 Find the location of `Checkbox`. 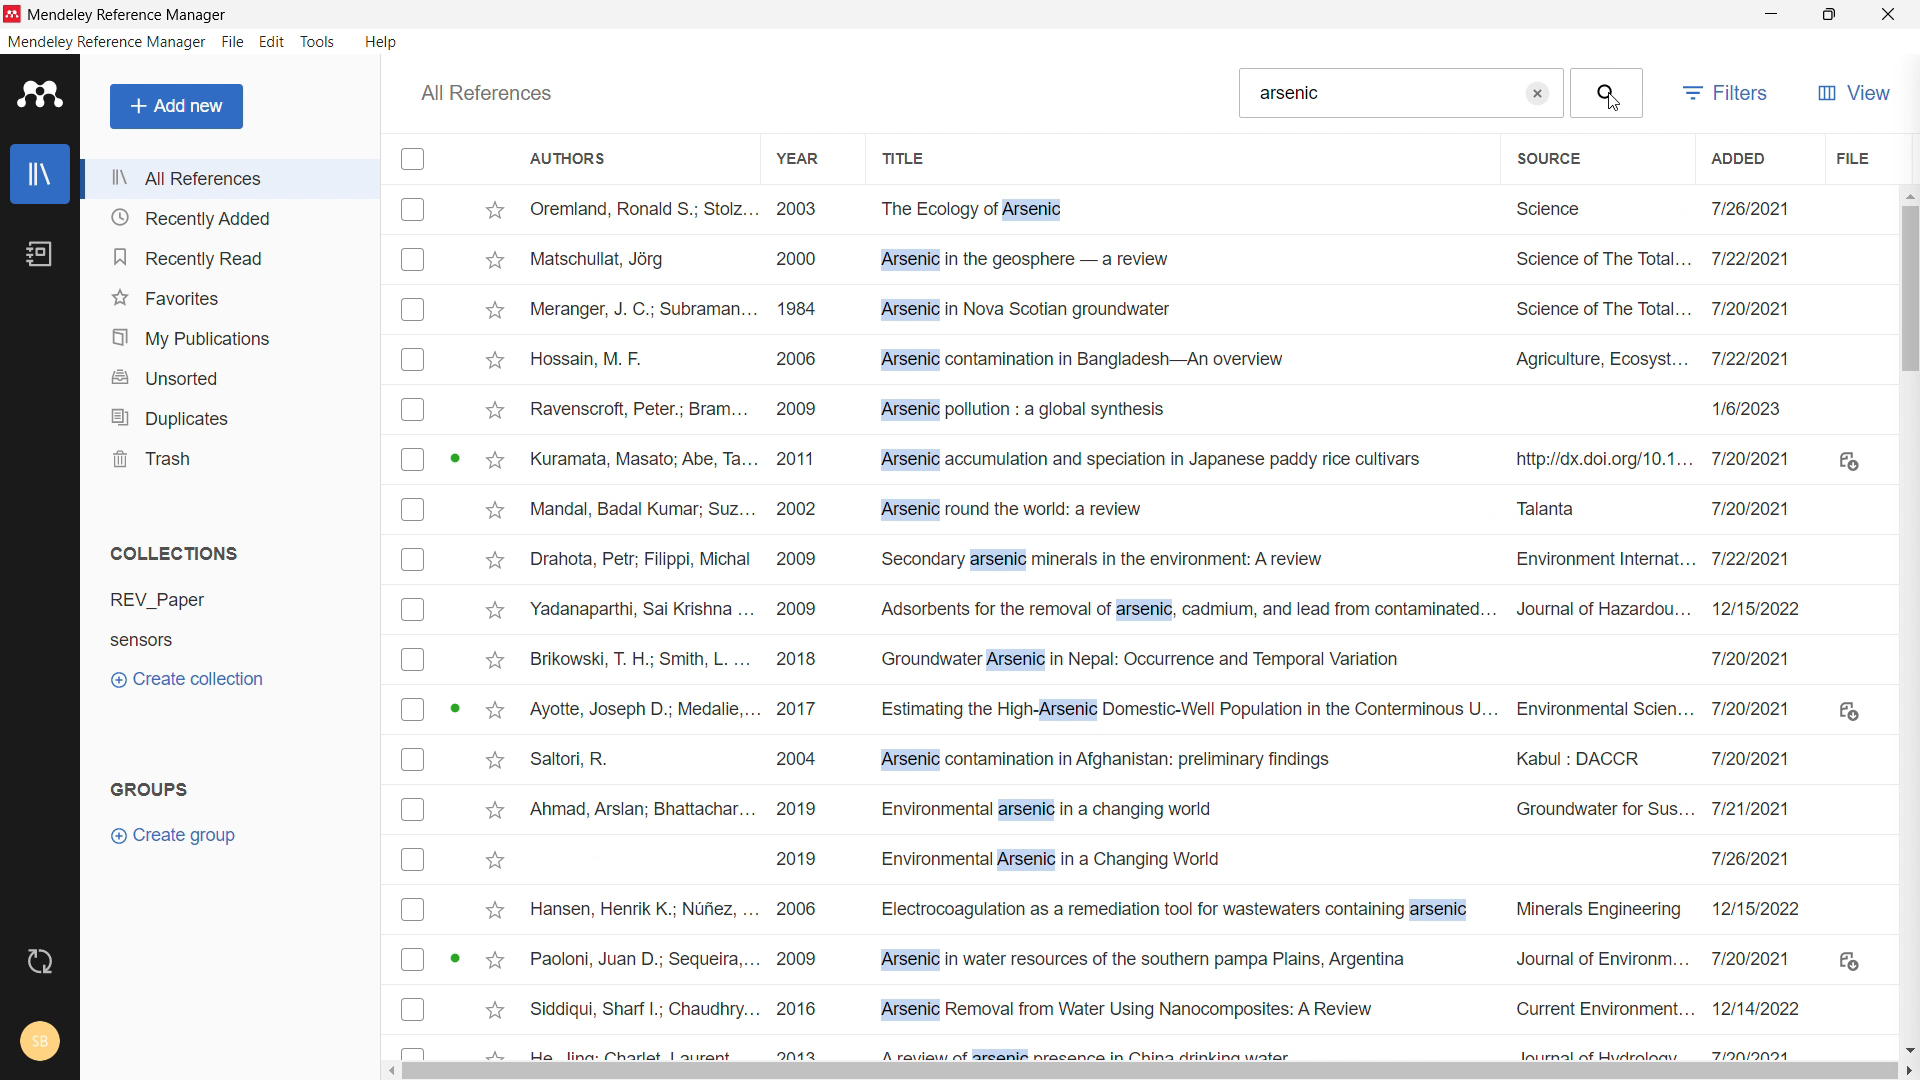

Checkbox is located at coordinates (413, 555).